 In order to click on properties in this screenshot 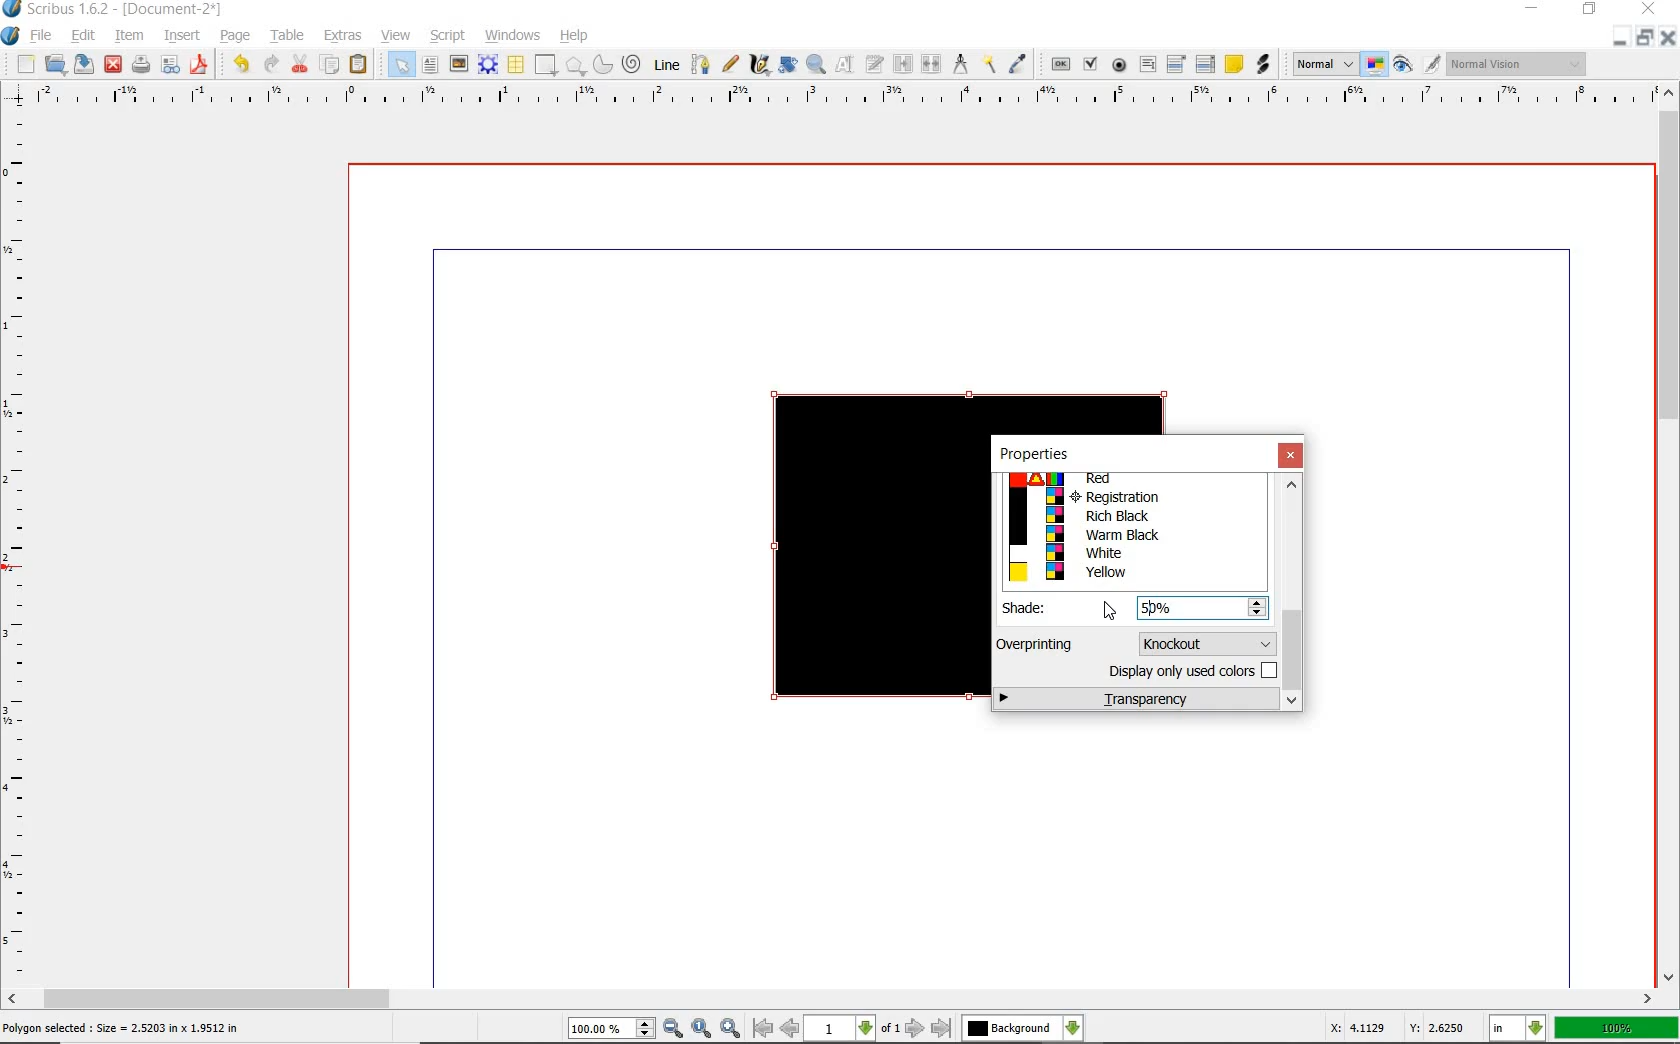, I will do `click(1033, 454)`.